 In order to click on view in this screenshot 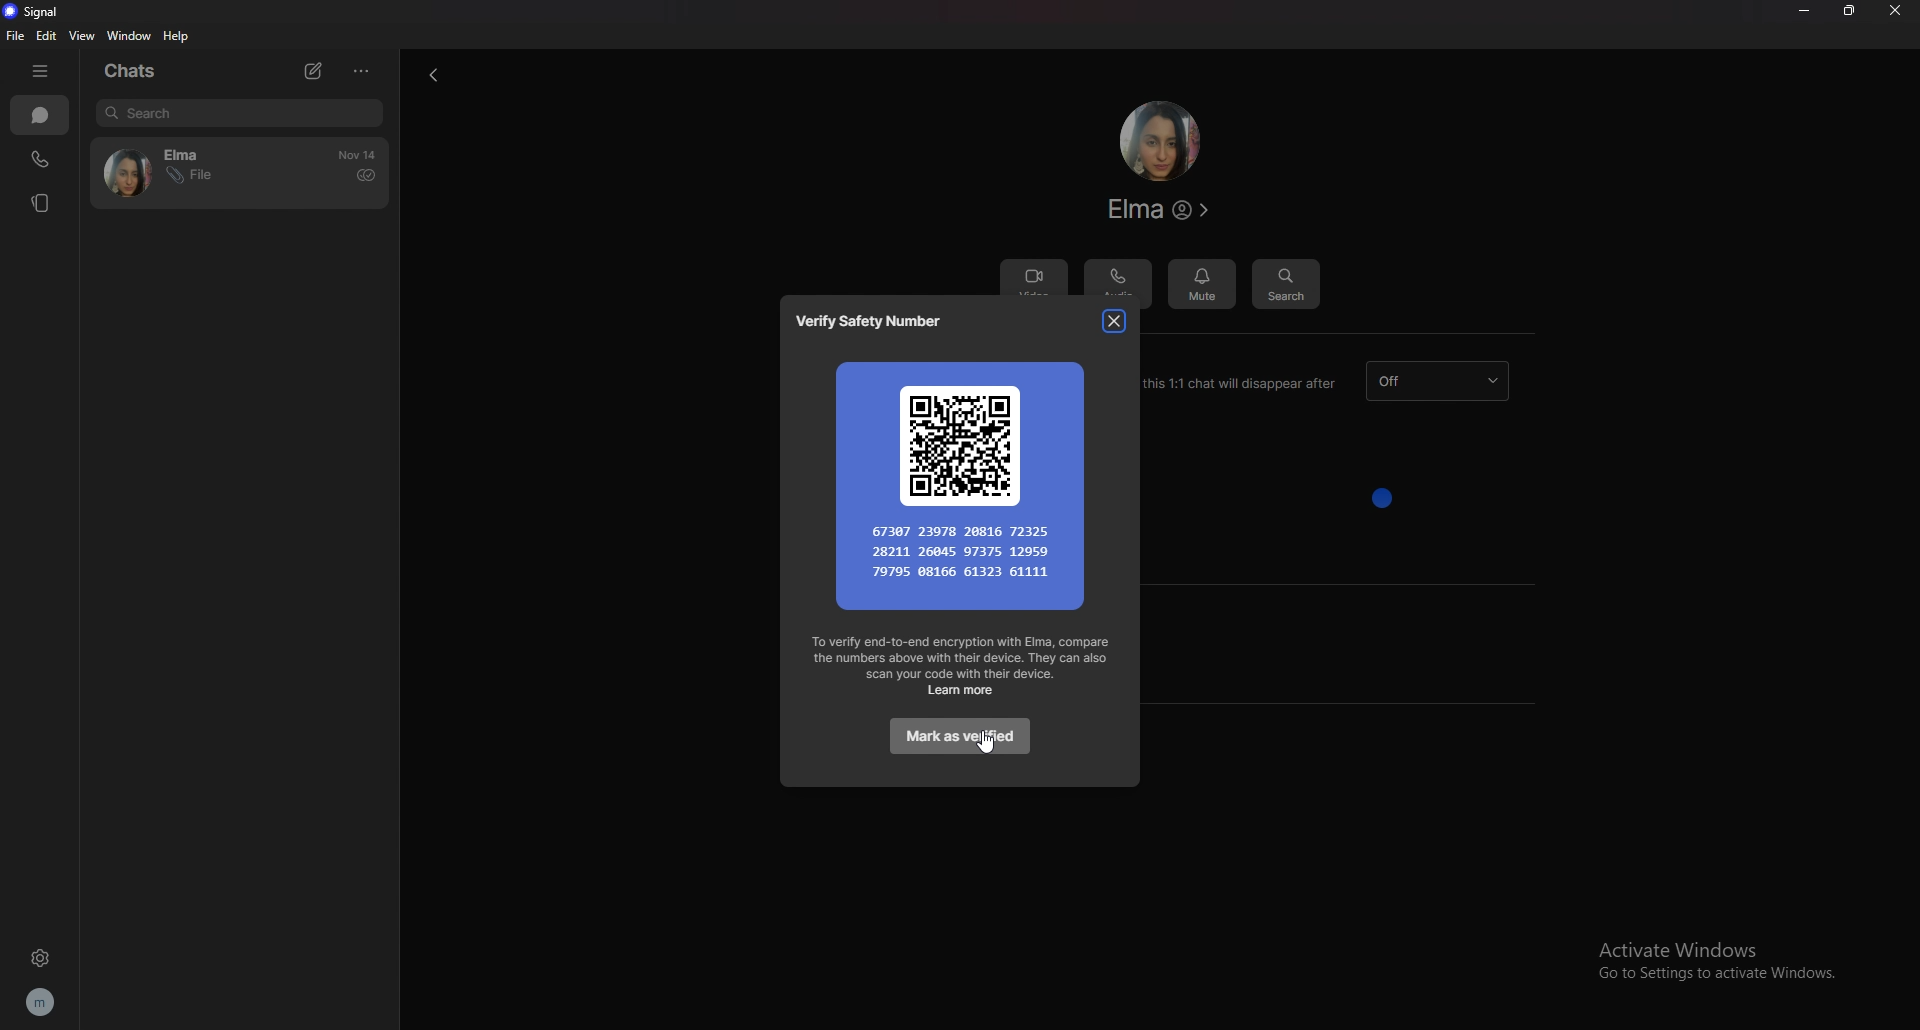, I will do `click(82, 36)`.